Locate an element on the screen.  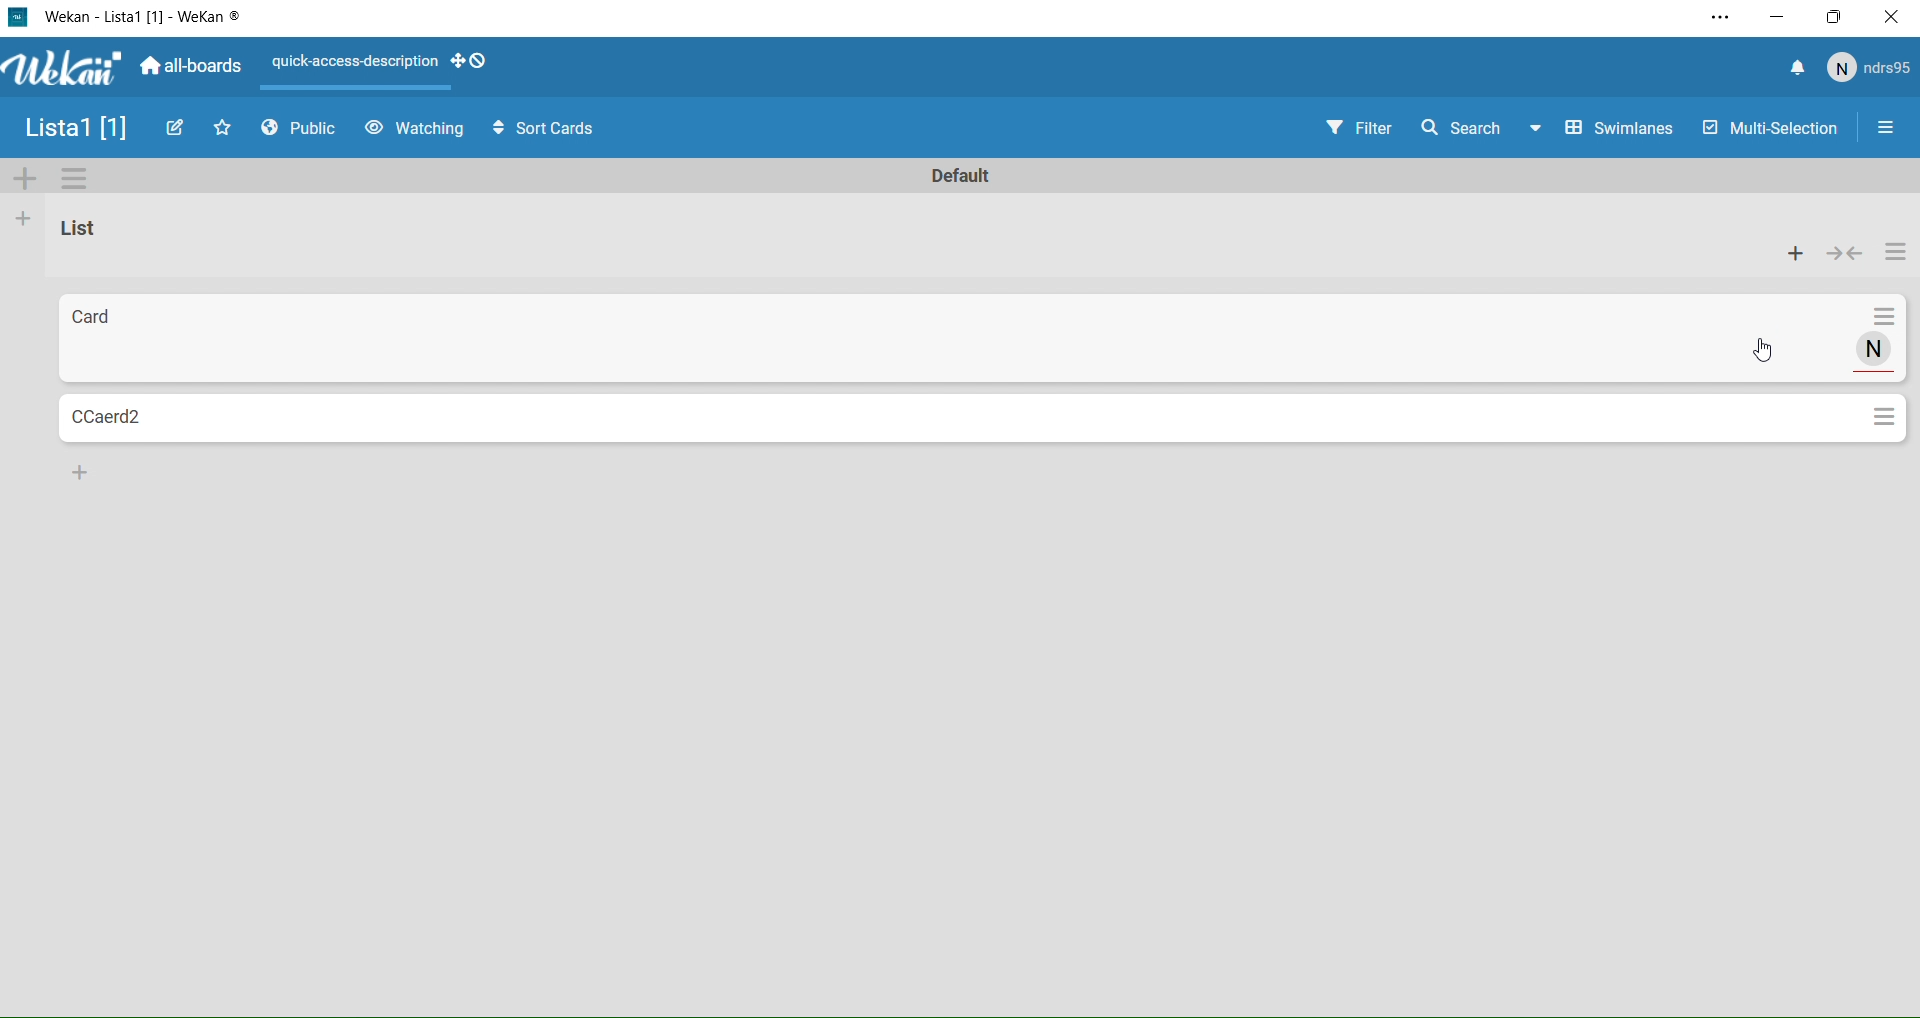
add is located at coordinates (18, 223).